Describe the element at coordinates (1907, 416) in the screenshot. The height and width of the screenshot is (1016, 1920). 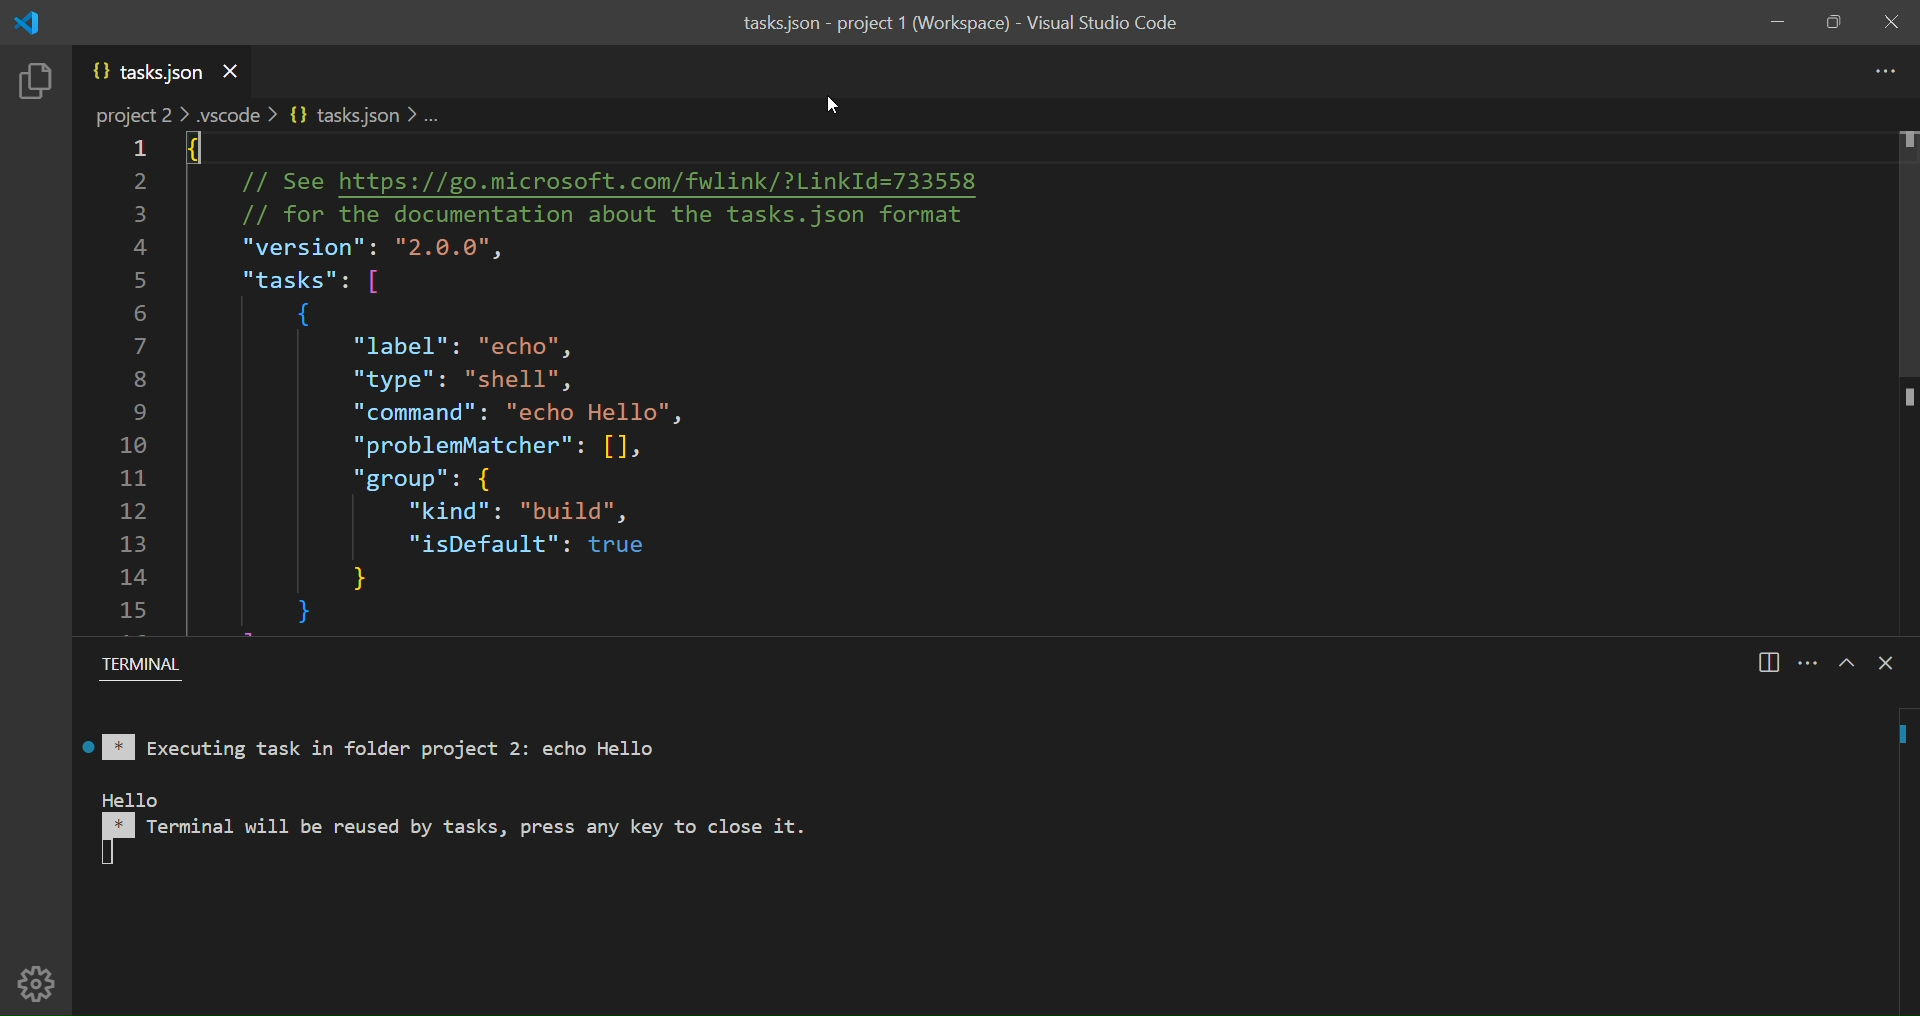
I see `scroll bar` at that location.